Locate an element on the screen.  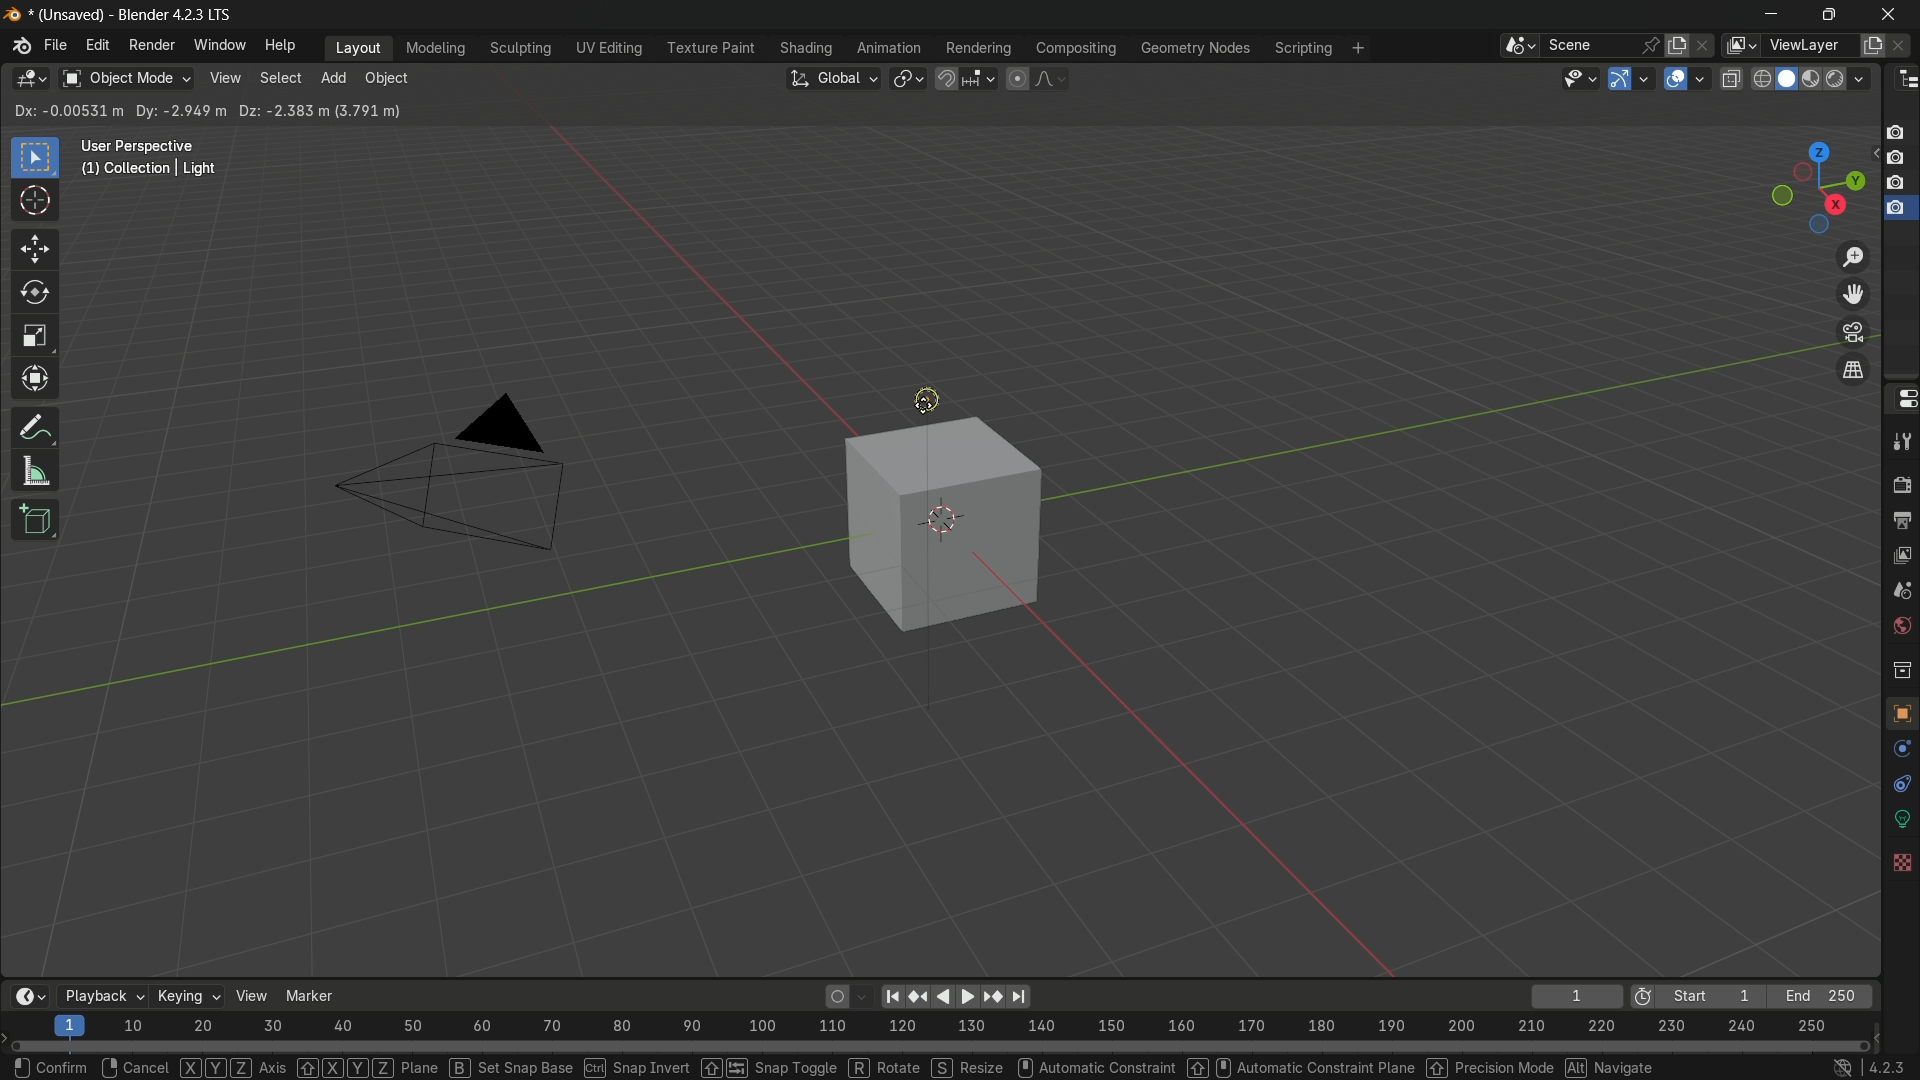
jump to endpoint is located at coordinates (891, 995).